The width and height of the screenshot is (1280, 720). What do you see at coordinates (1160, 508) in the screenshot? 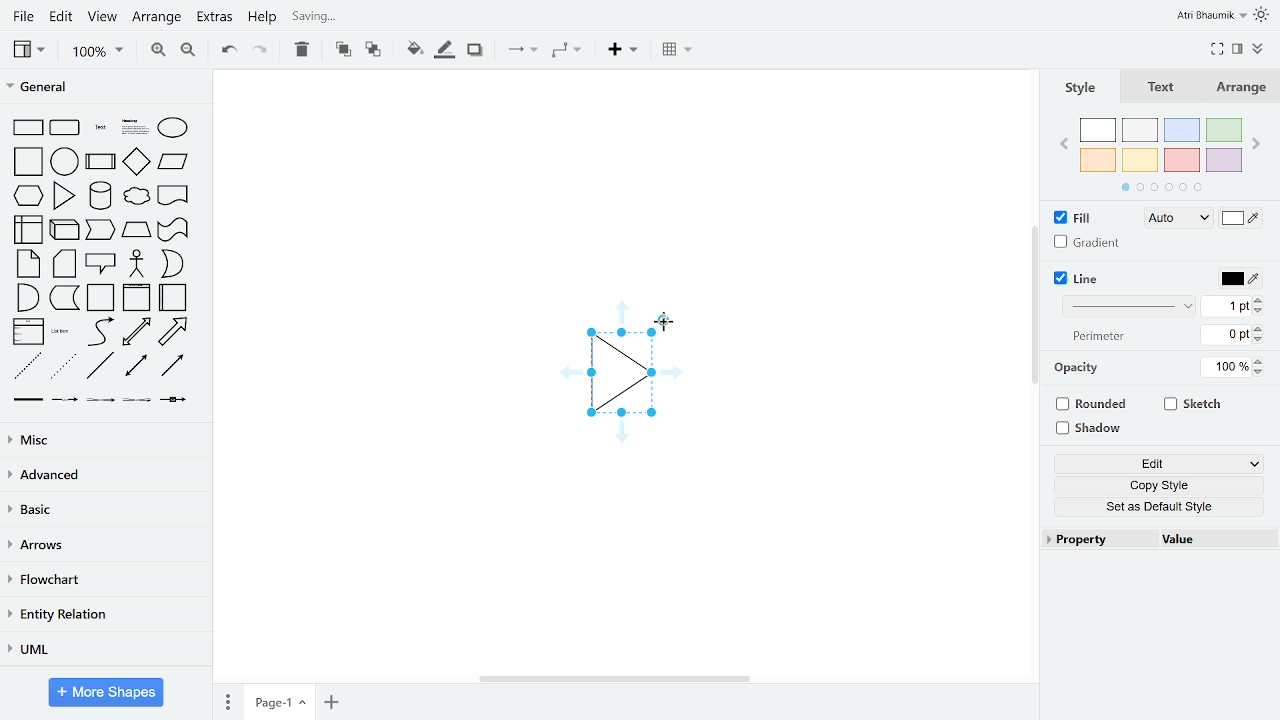
I see `set as default style` at bounding box center [1160, 508].